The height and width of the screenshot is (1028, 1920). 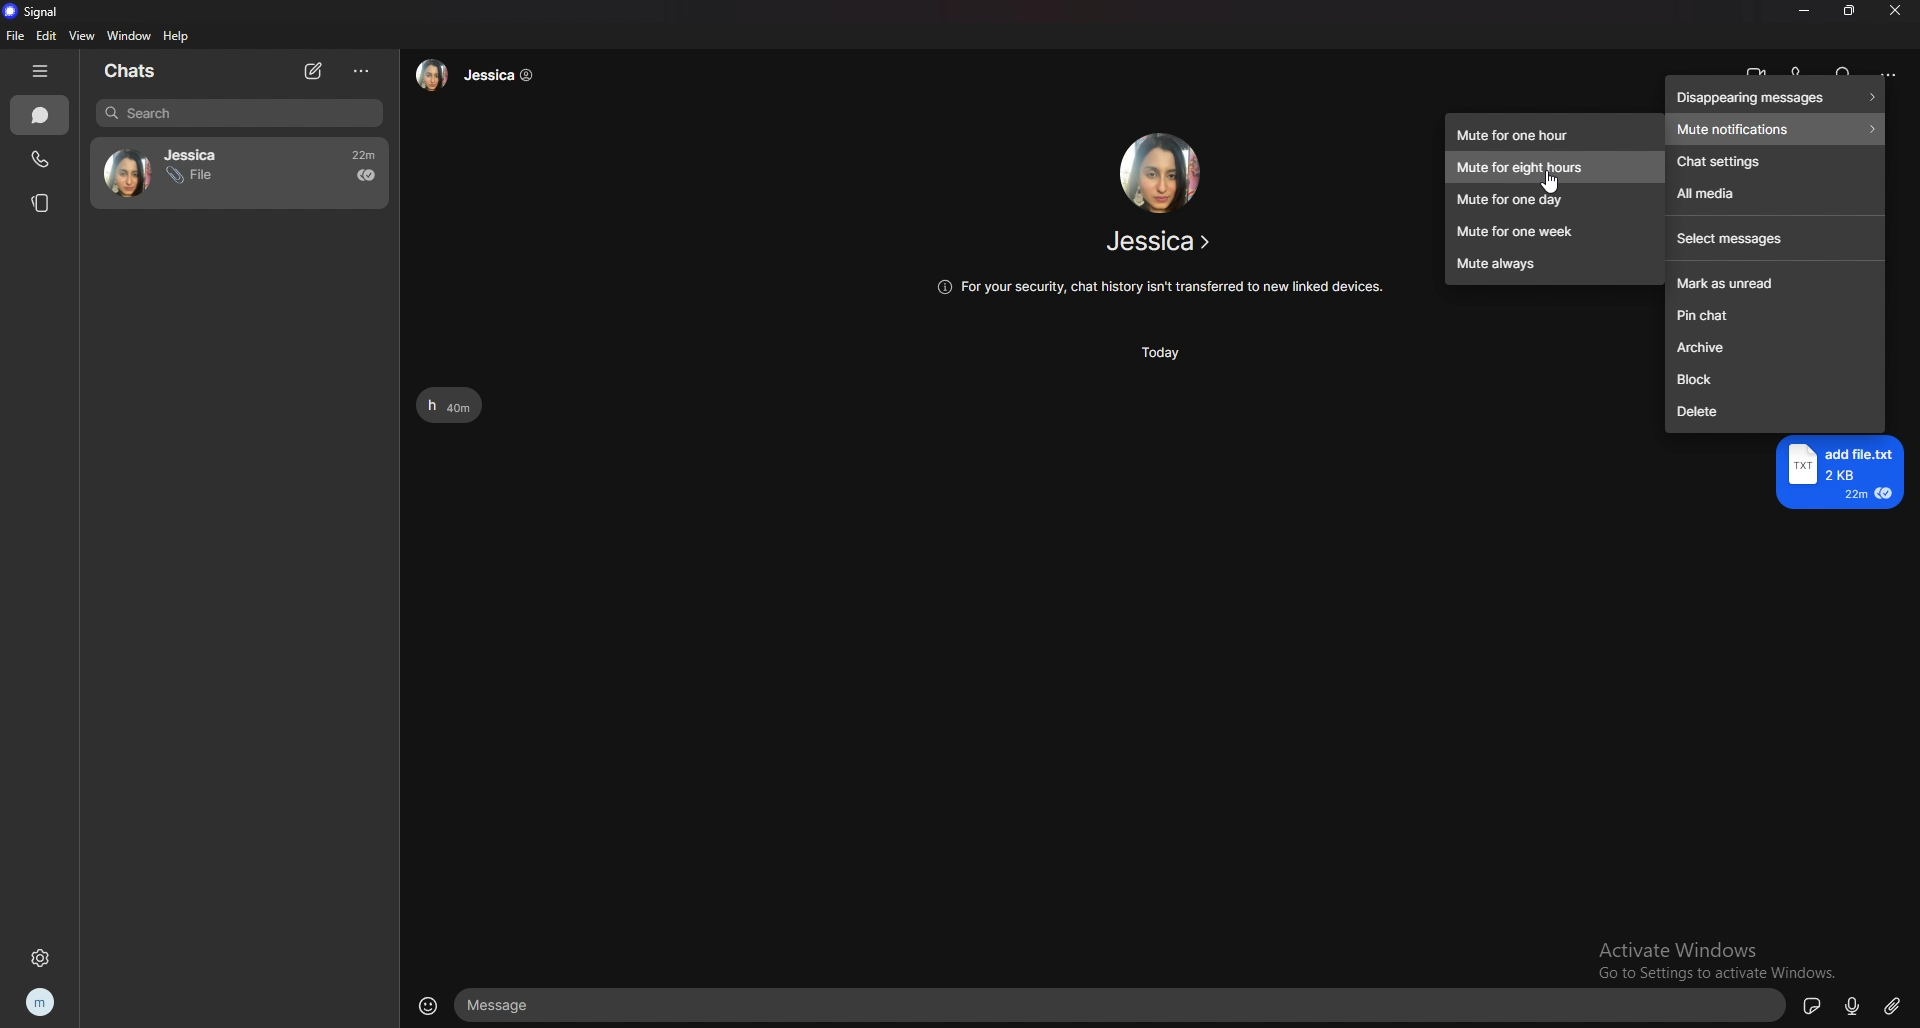 I want to click on text input, so click(x=1120, y=1005).